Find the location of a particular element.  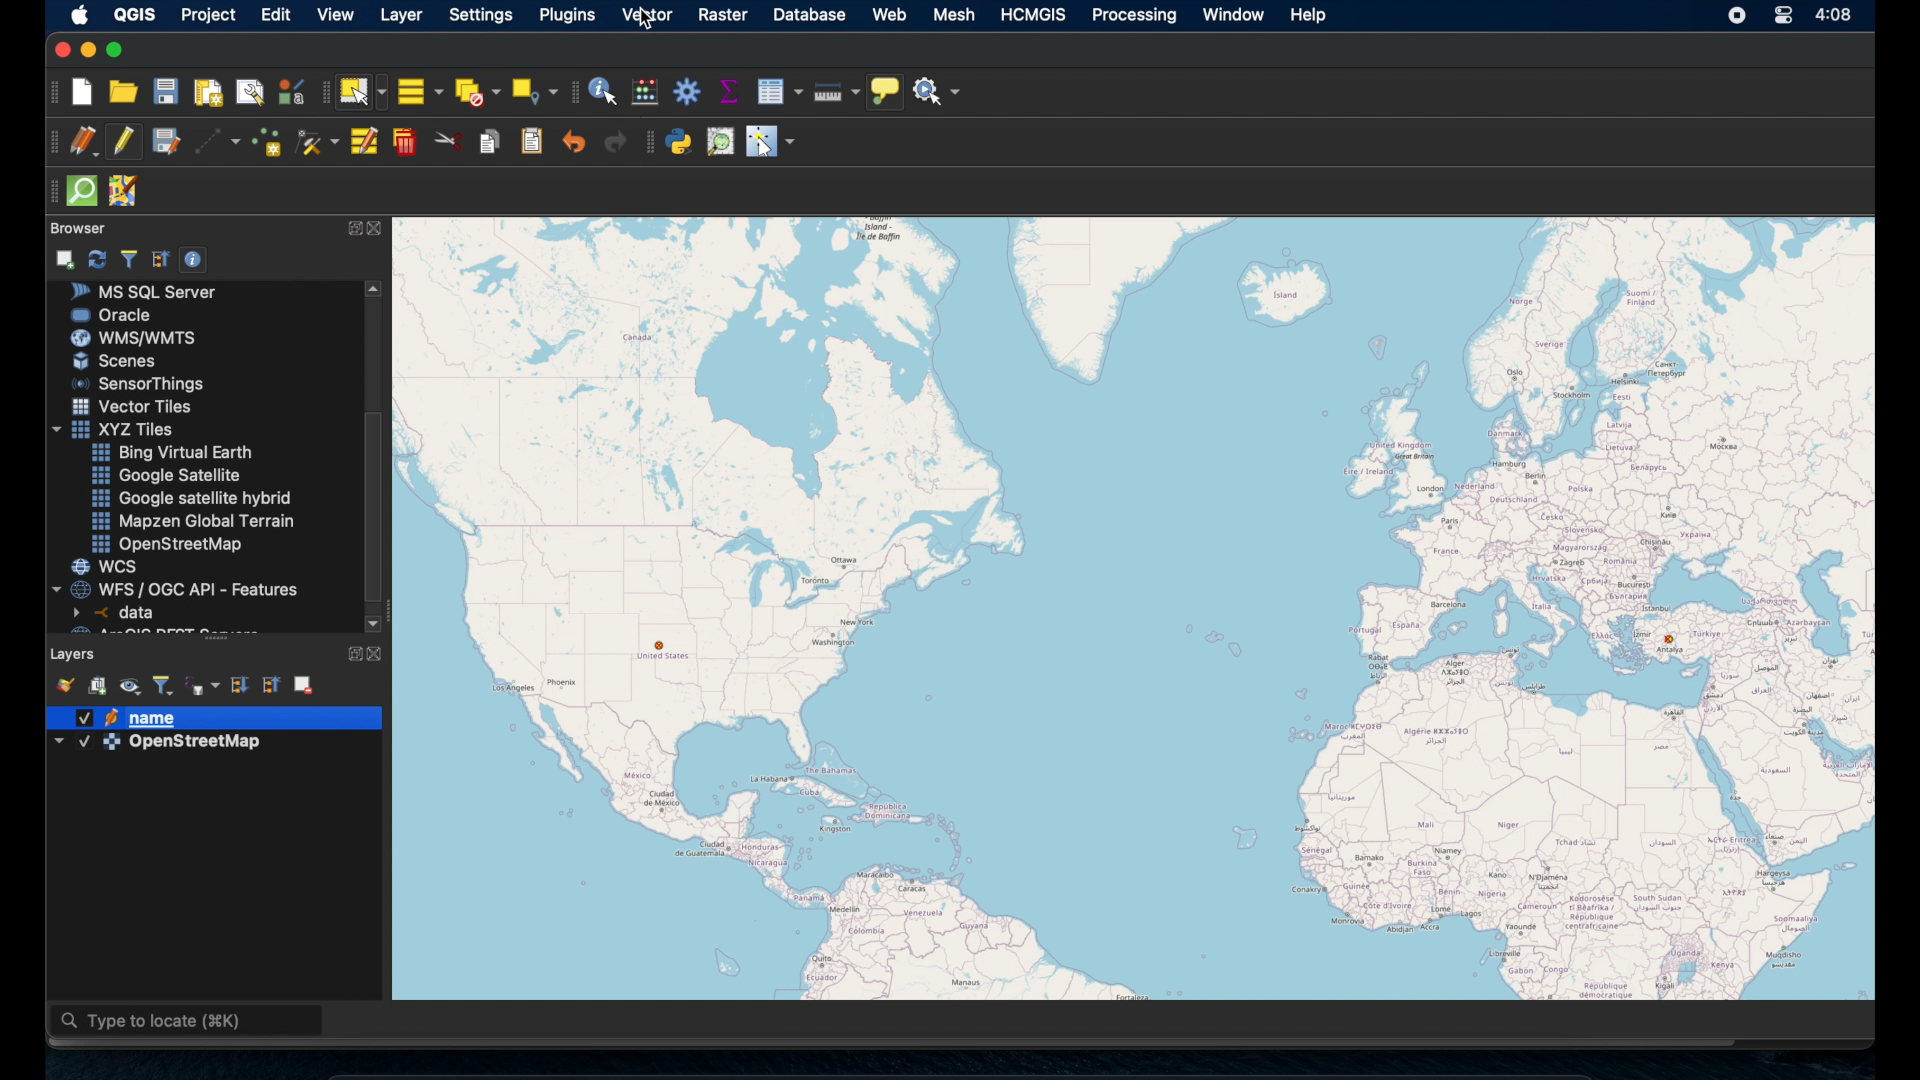

no action selected is located at coordinates (941, 92).